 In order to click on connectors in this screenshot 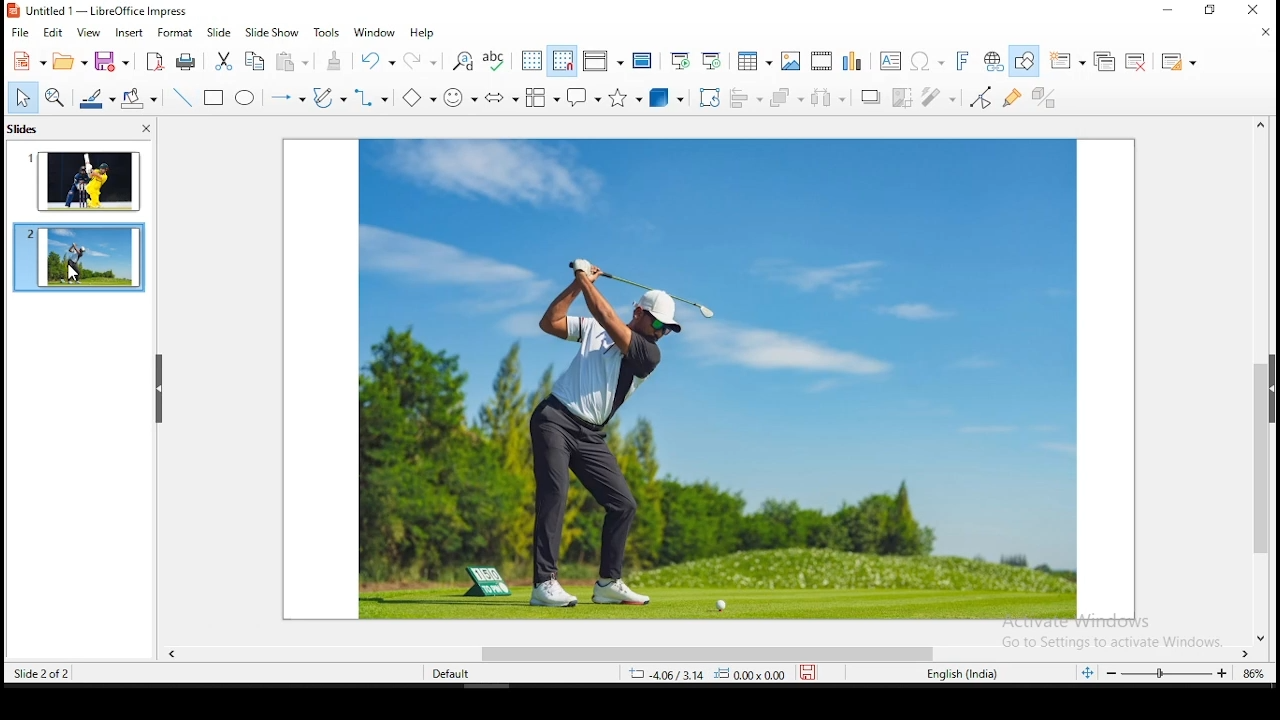, I will do `click(370, 99)`.